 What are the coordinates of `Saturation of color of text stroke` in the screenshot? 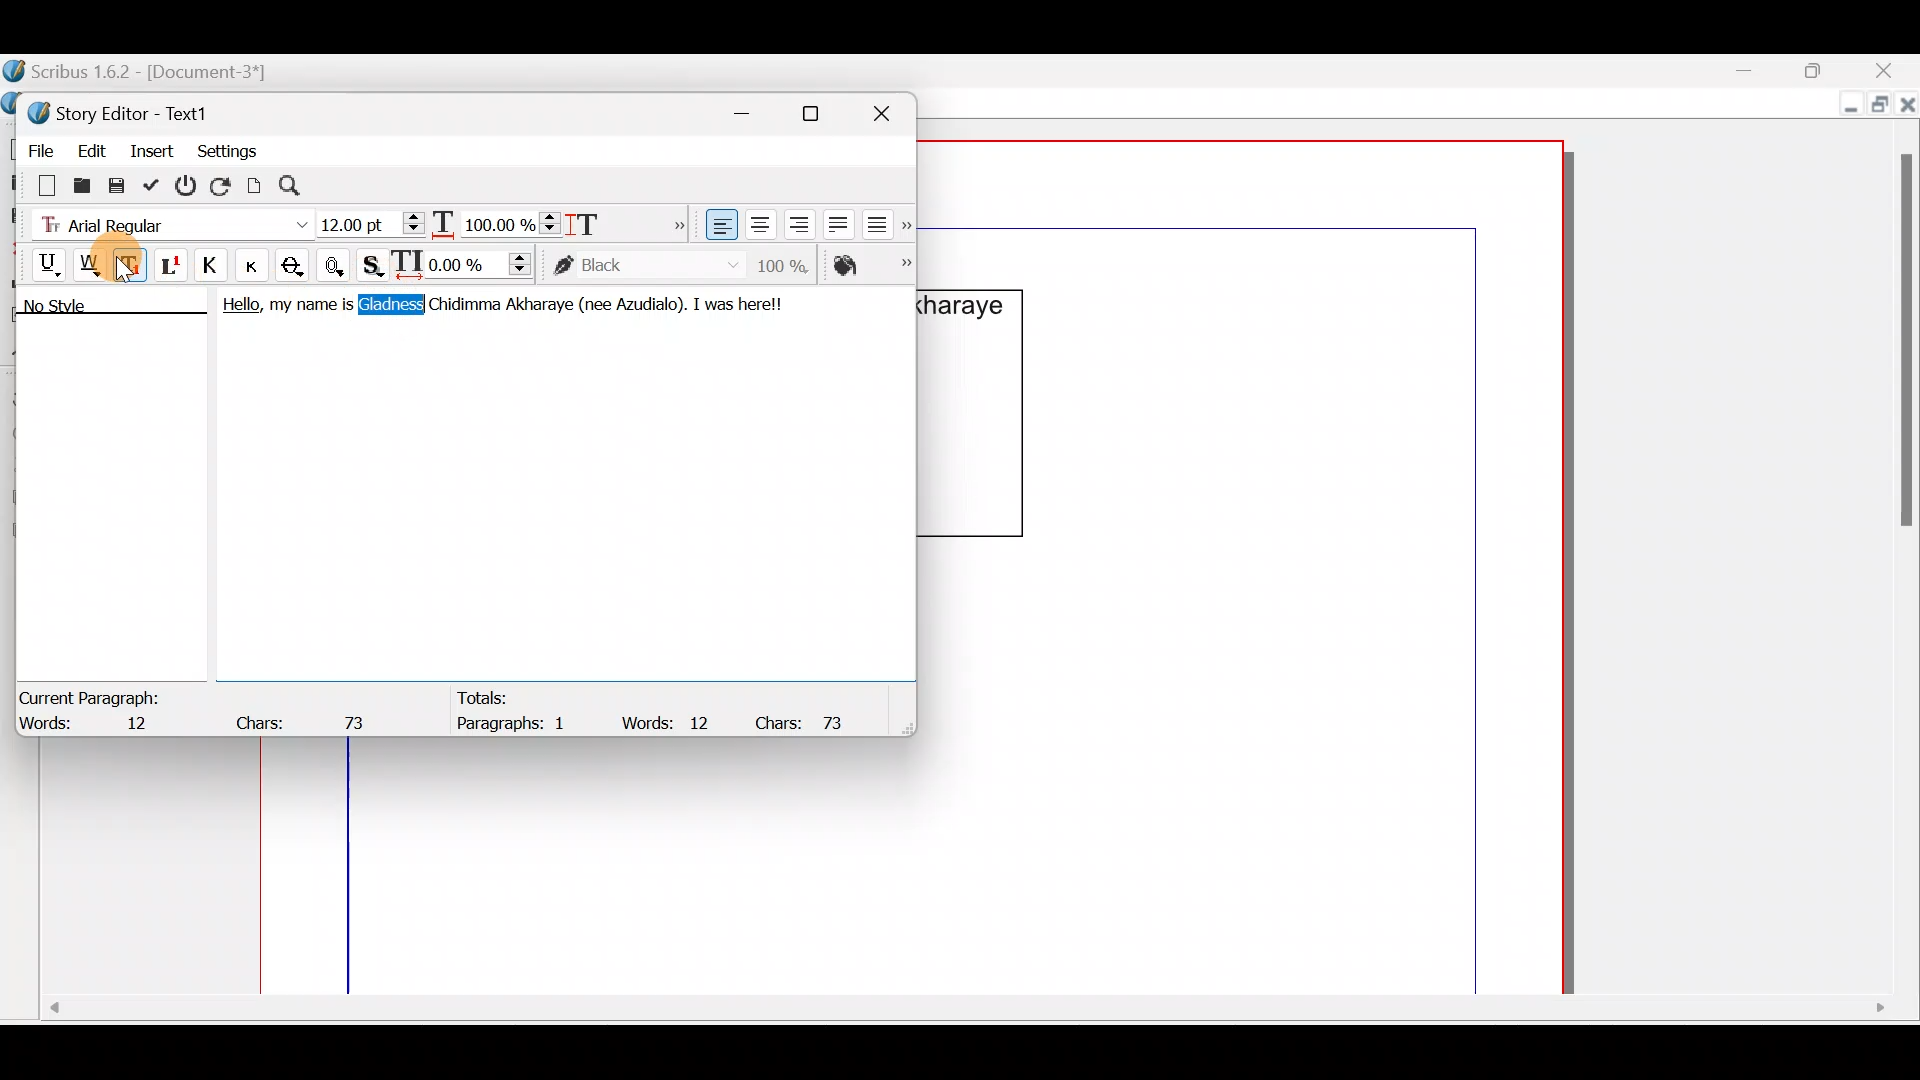 It's located at (790, 262).